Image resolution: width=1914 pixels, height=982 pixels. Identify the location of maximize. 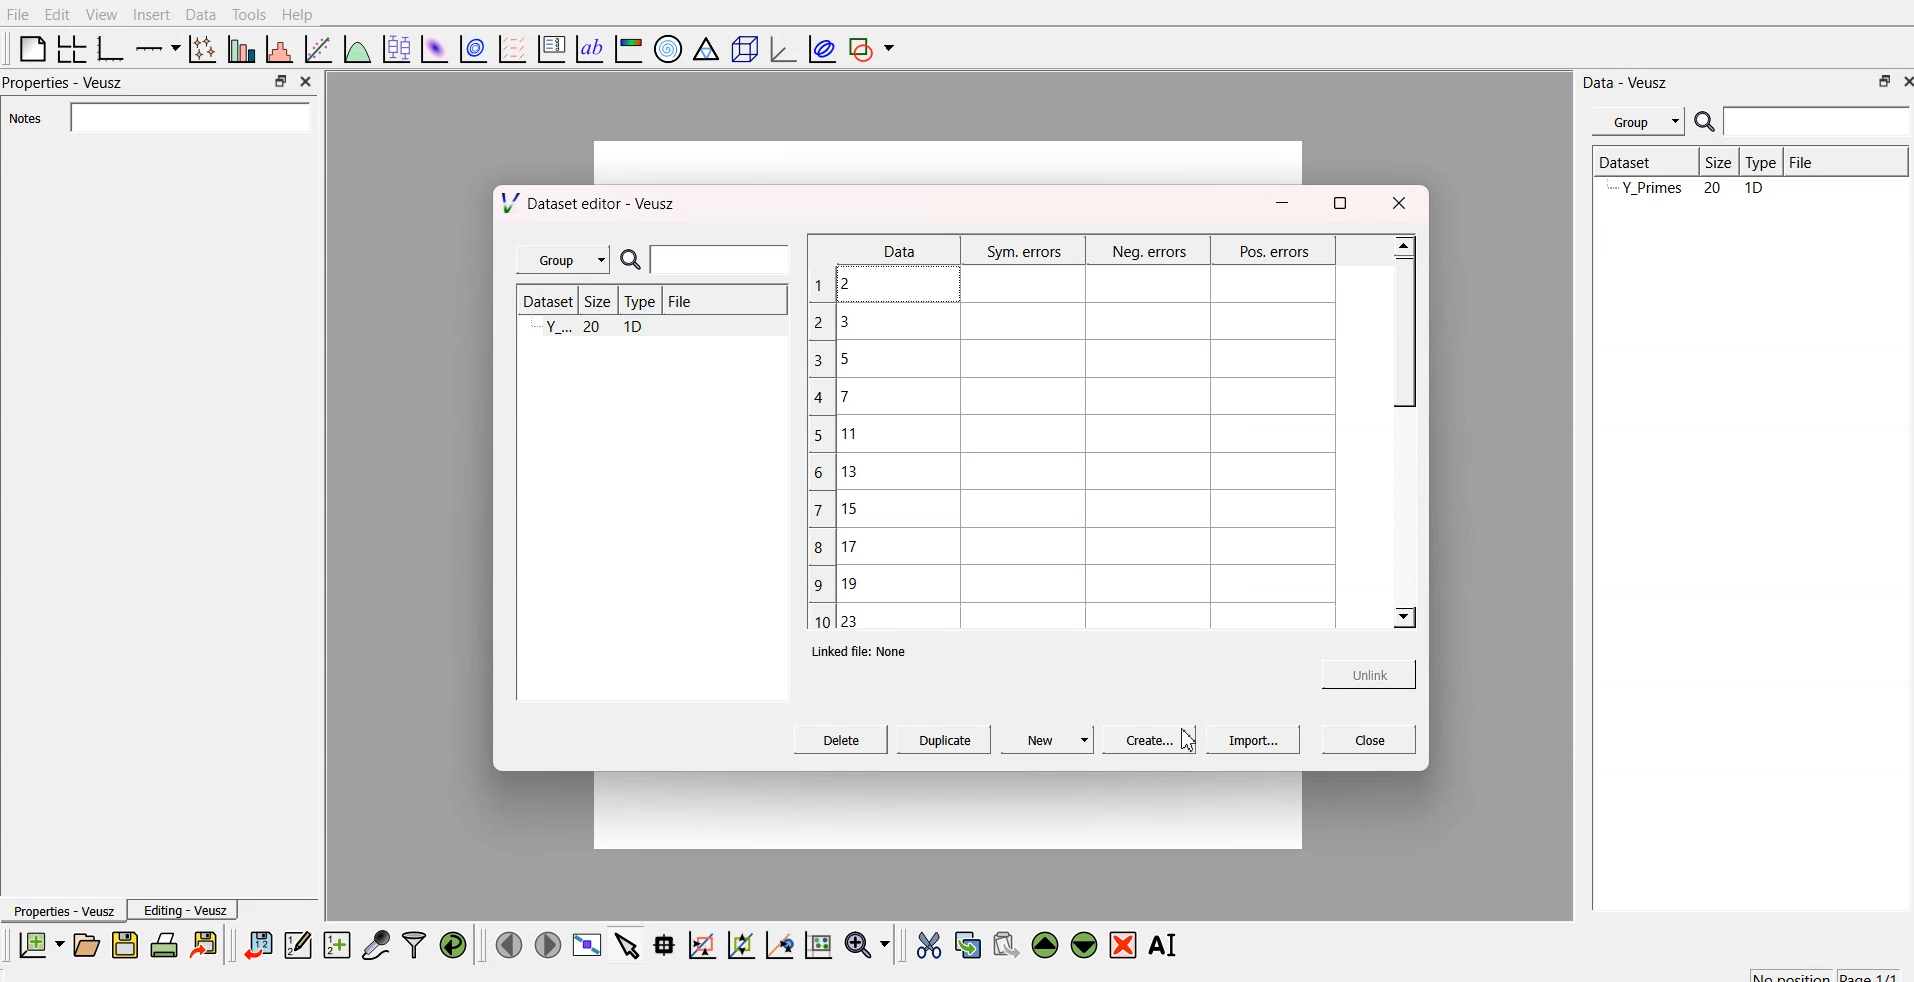
(275, 81).